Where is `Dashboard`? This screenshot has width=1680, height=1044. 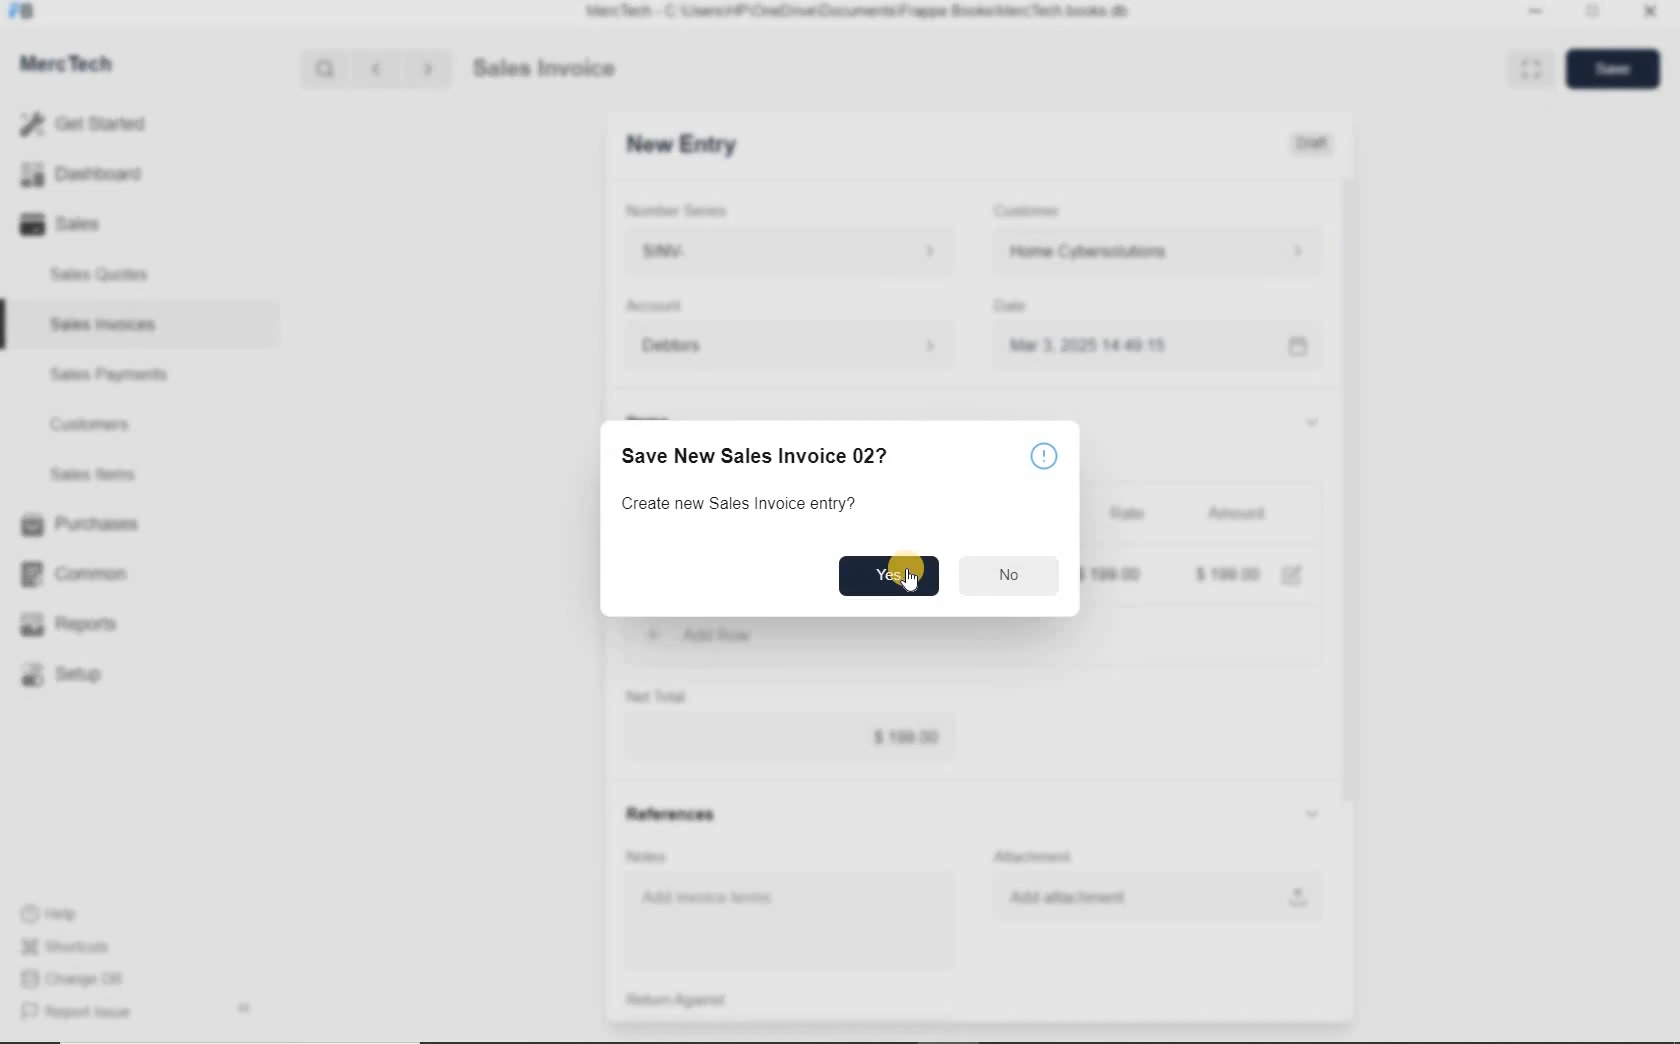 Dashboard is located at coordinates (91, 175).